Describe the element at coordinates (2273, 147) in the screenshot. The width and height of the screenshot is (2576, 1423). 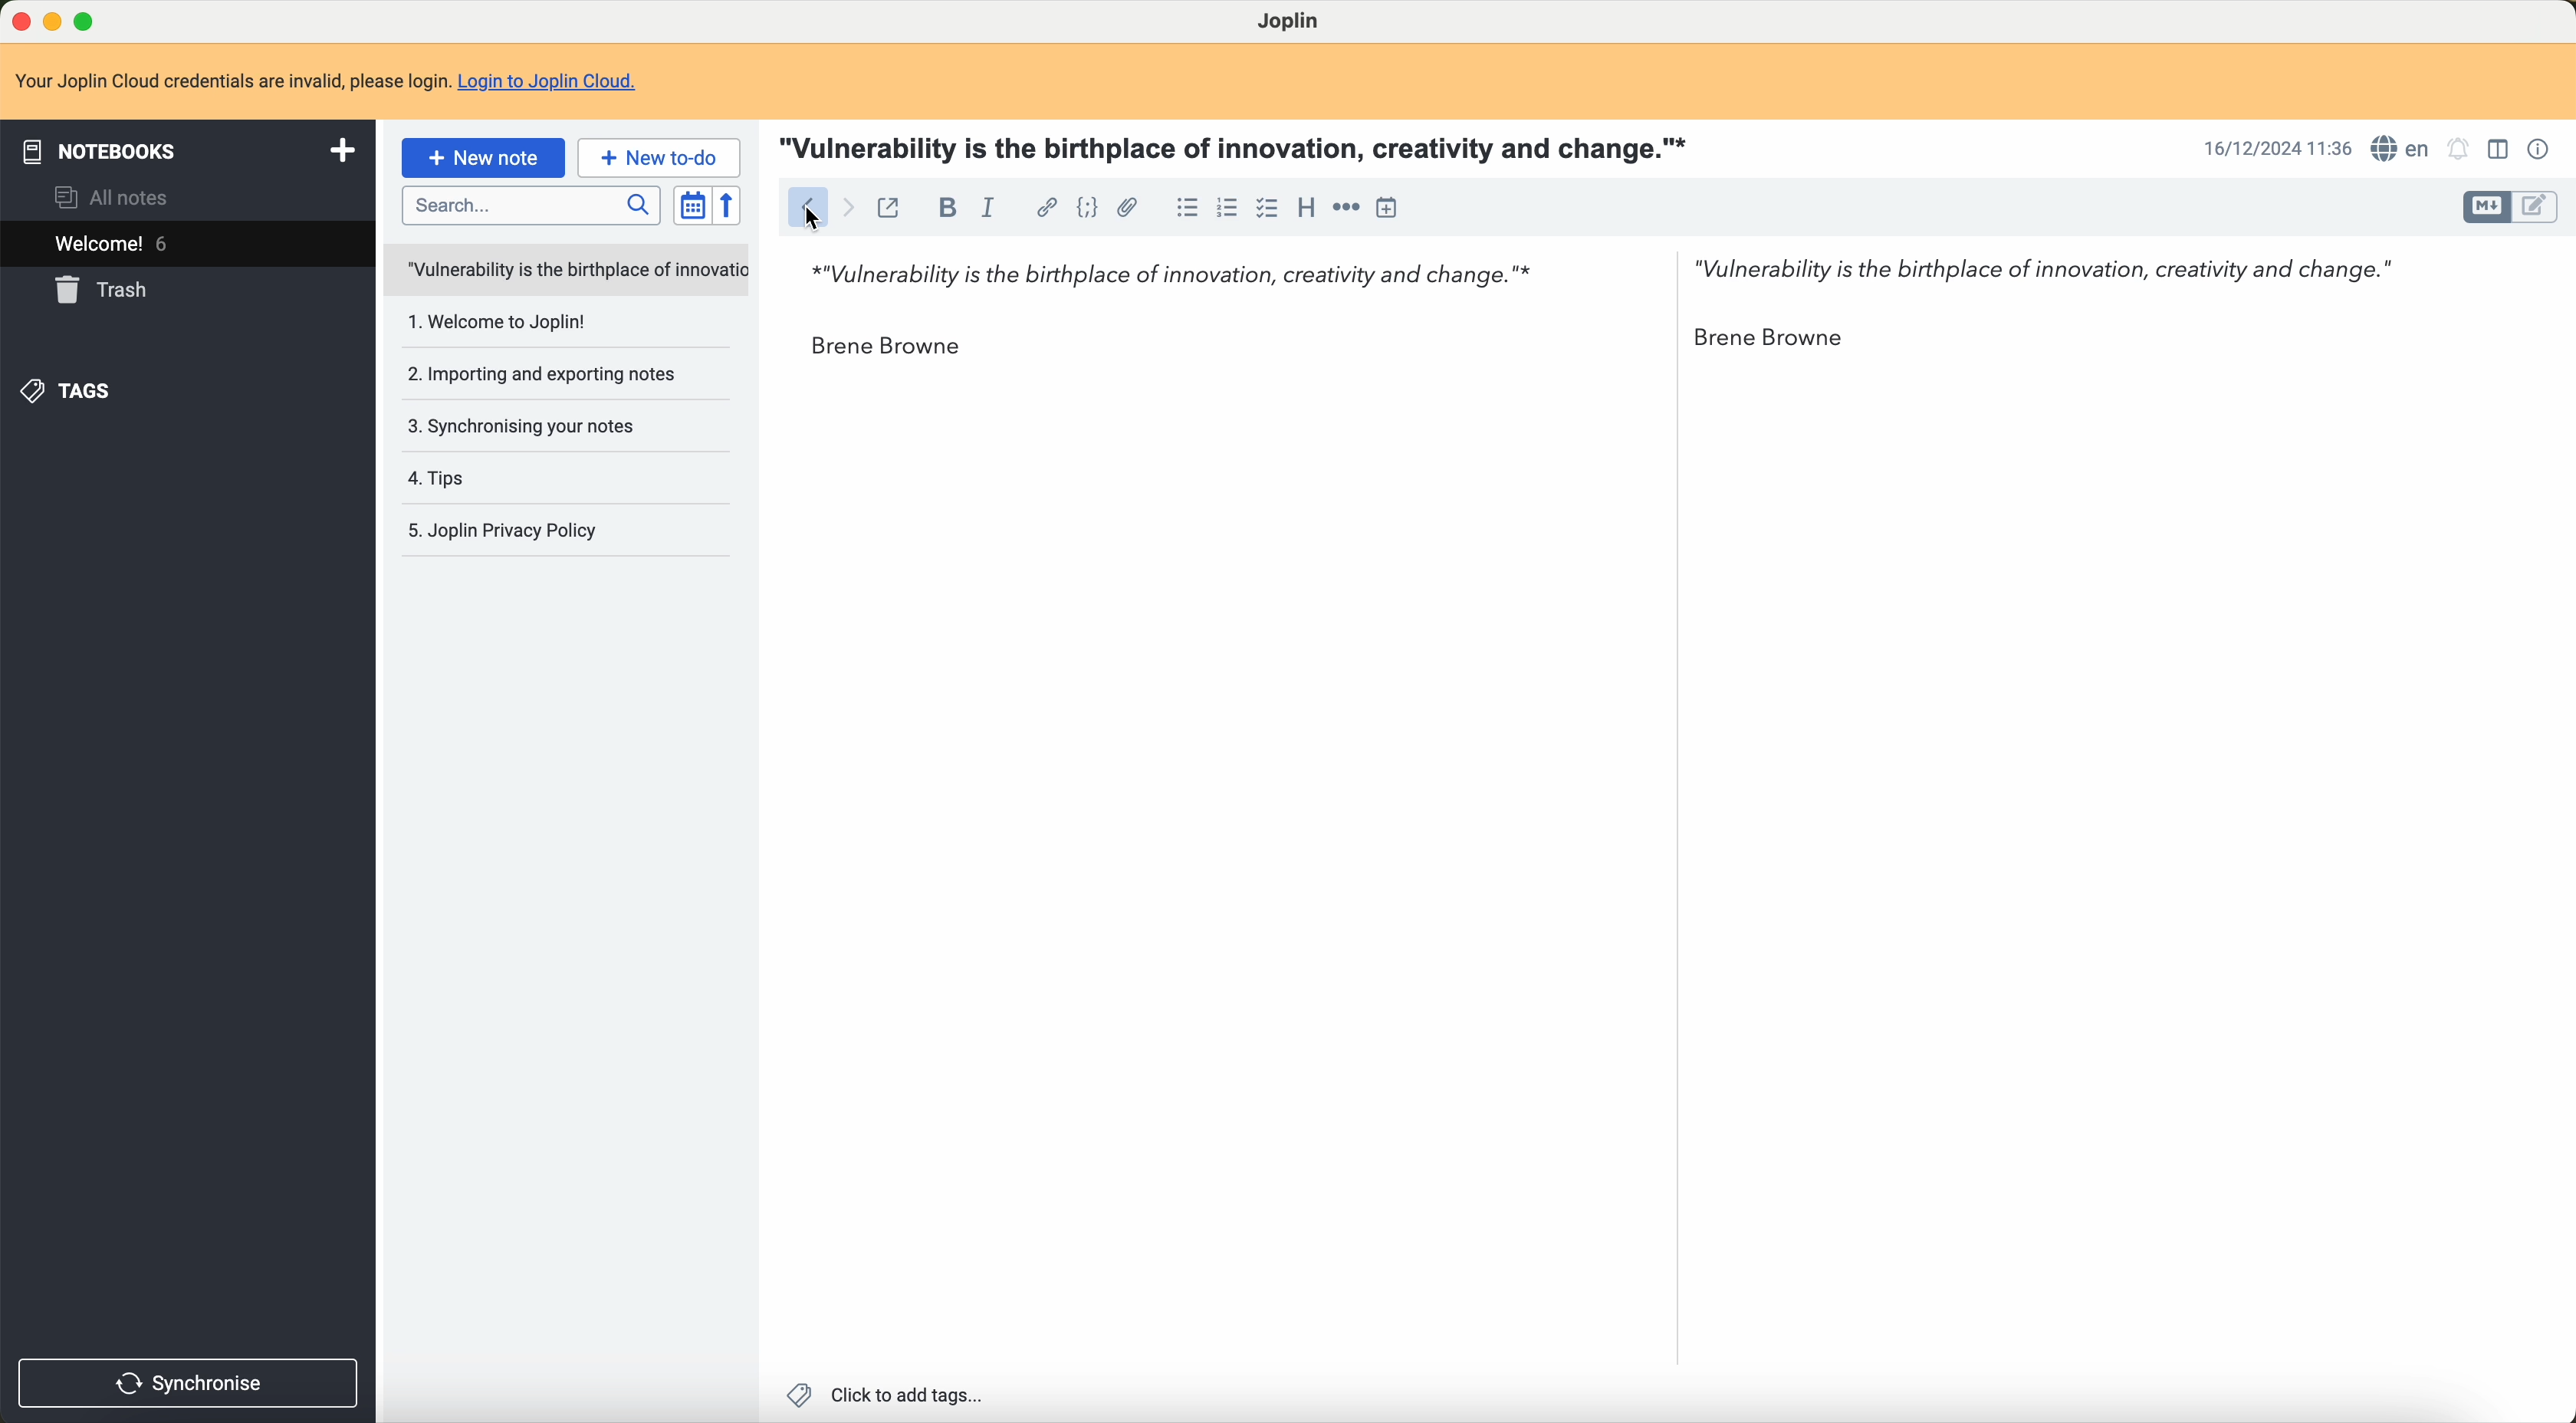
I see `date and hour` at that location.